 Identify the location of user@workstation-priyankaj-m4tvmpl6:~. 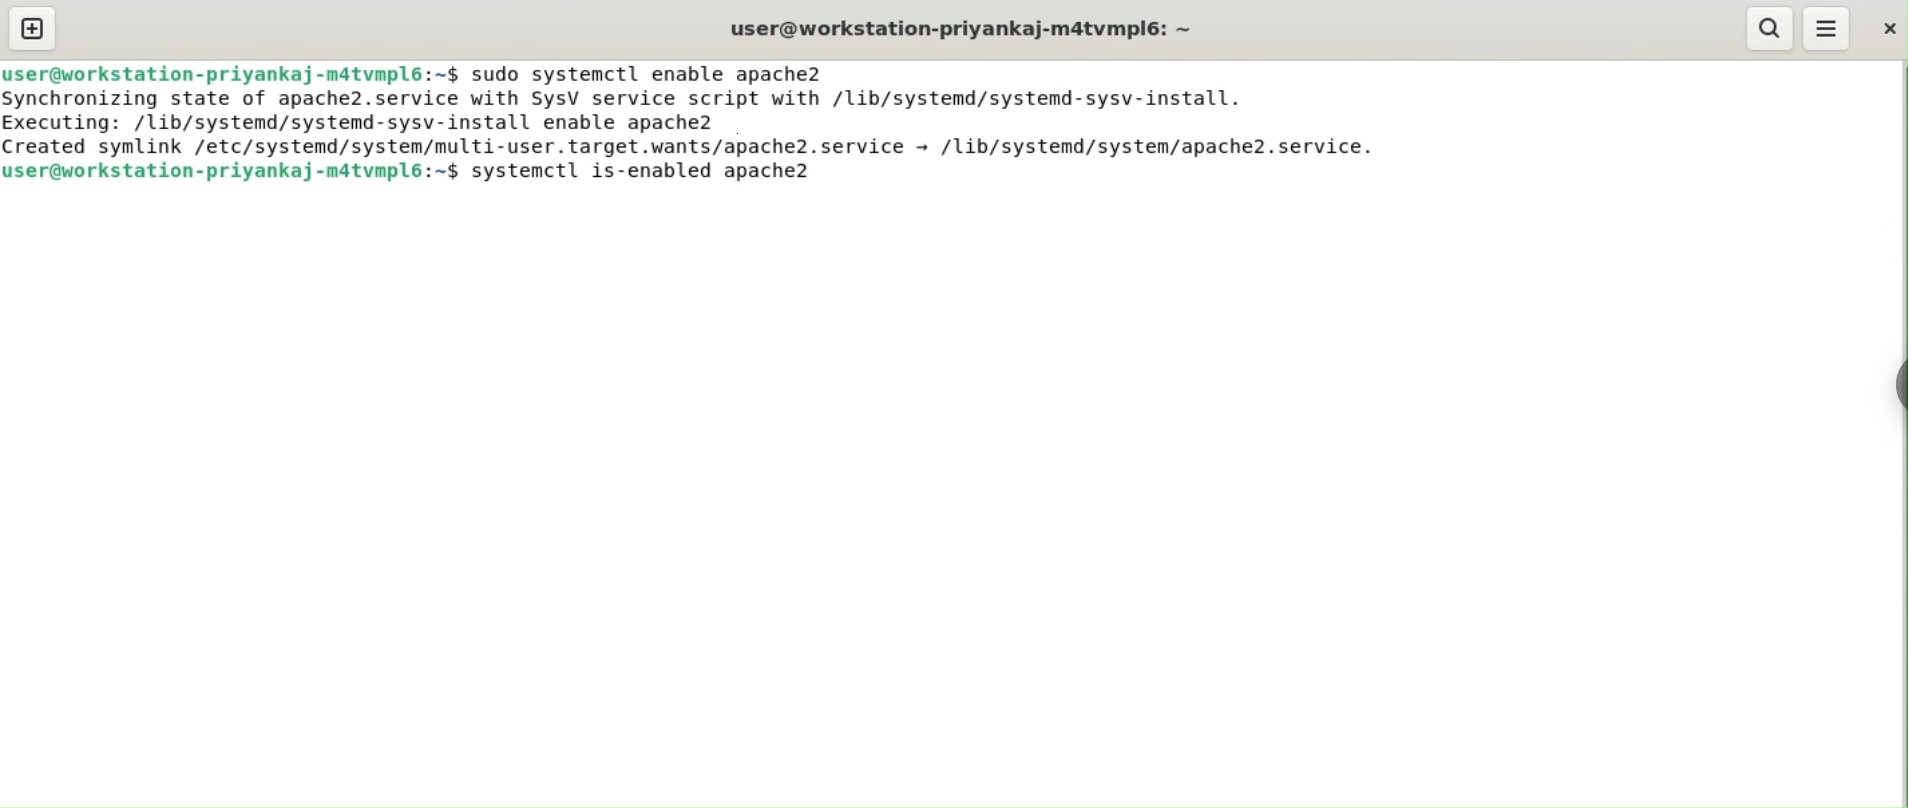
(957, 28).